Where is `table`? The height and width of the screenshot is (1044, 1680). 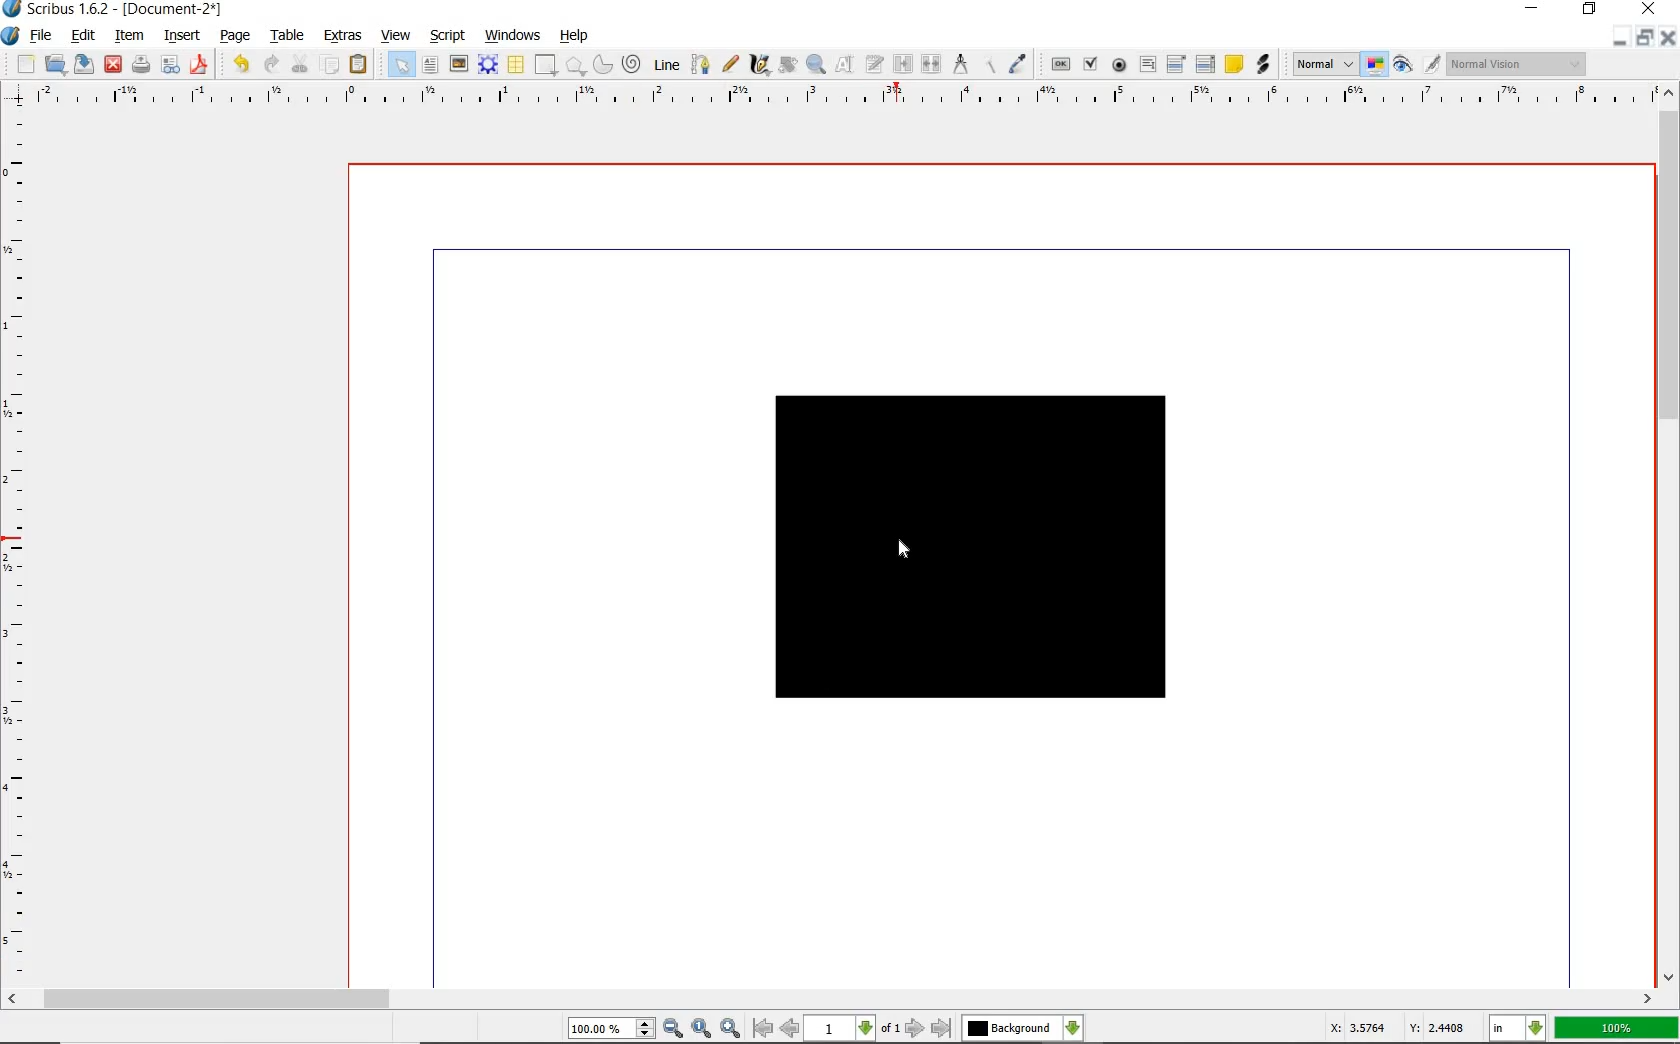 table is located at coordinates (288, 37).